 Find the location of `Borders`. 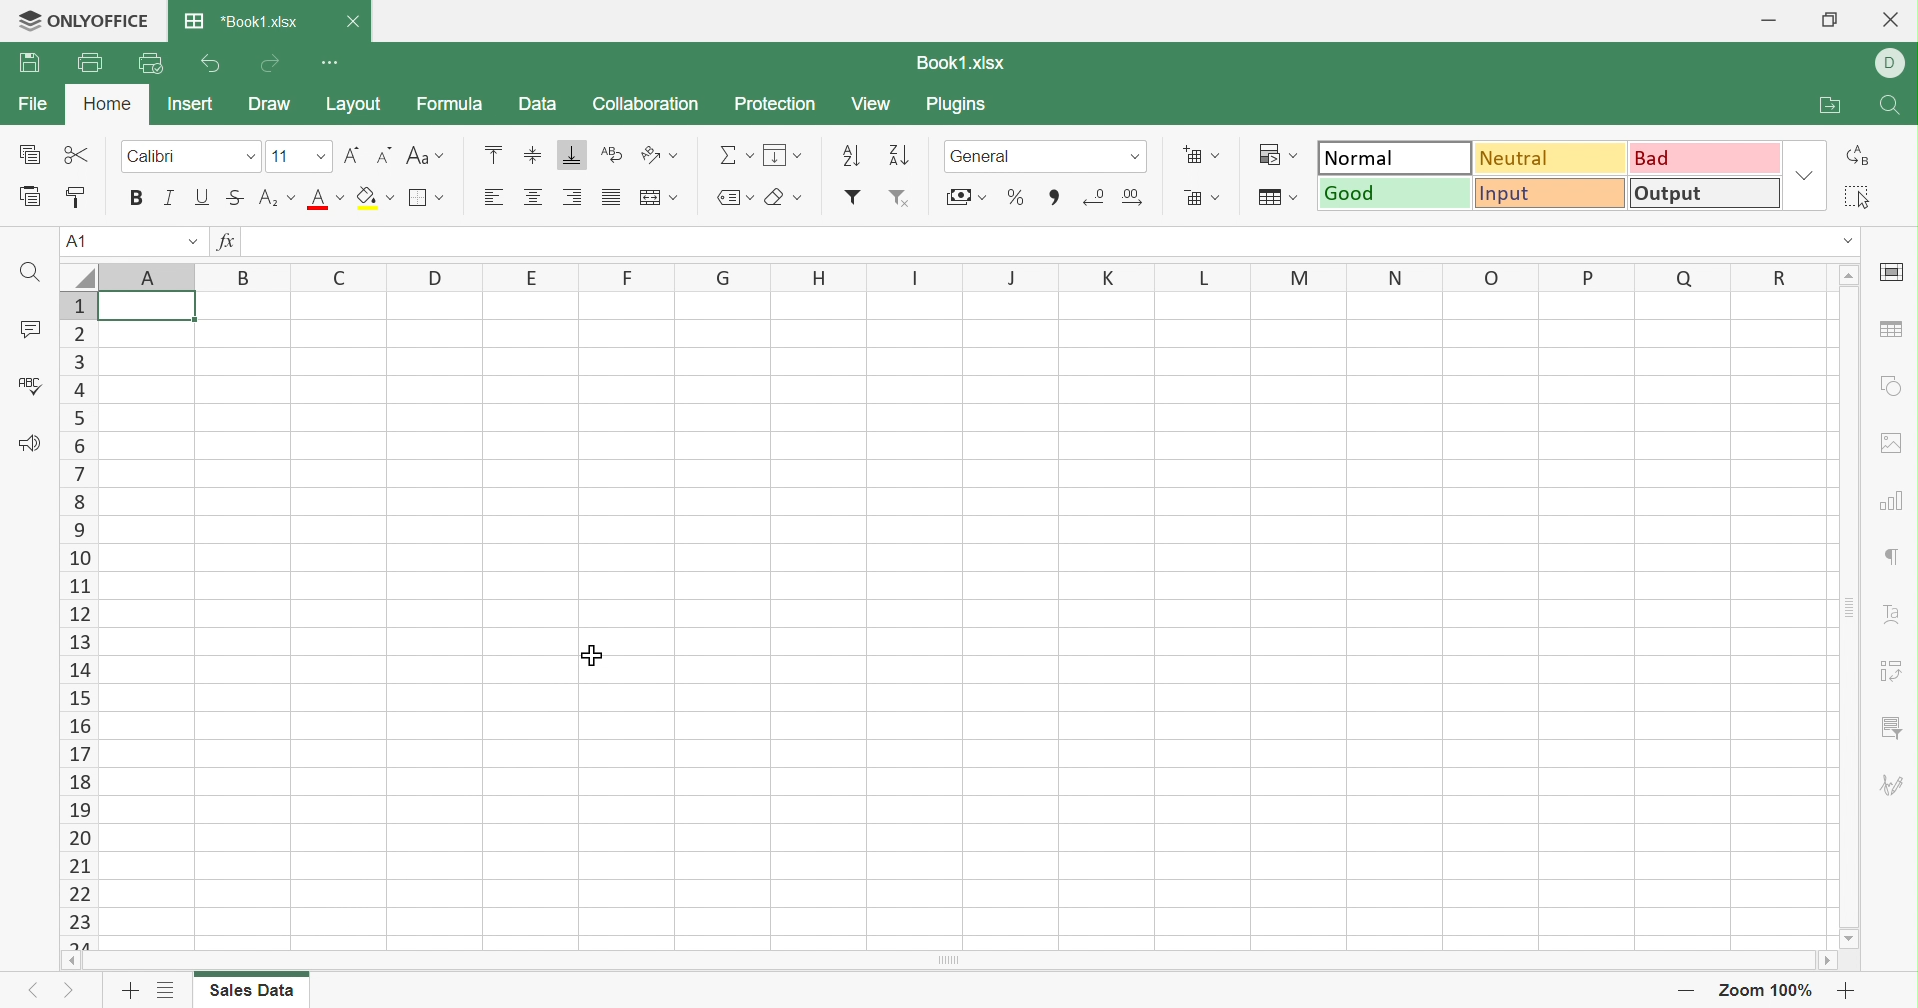

Borders is located at coordinates (433, 199).